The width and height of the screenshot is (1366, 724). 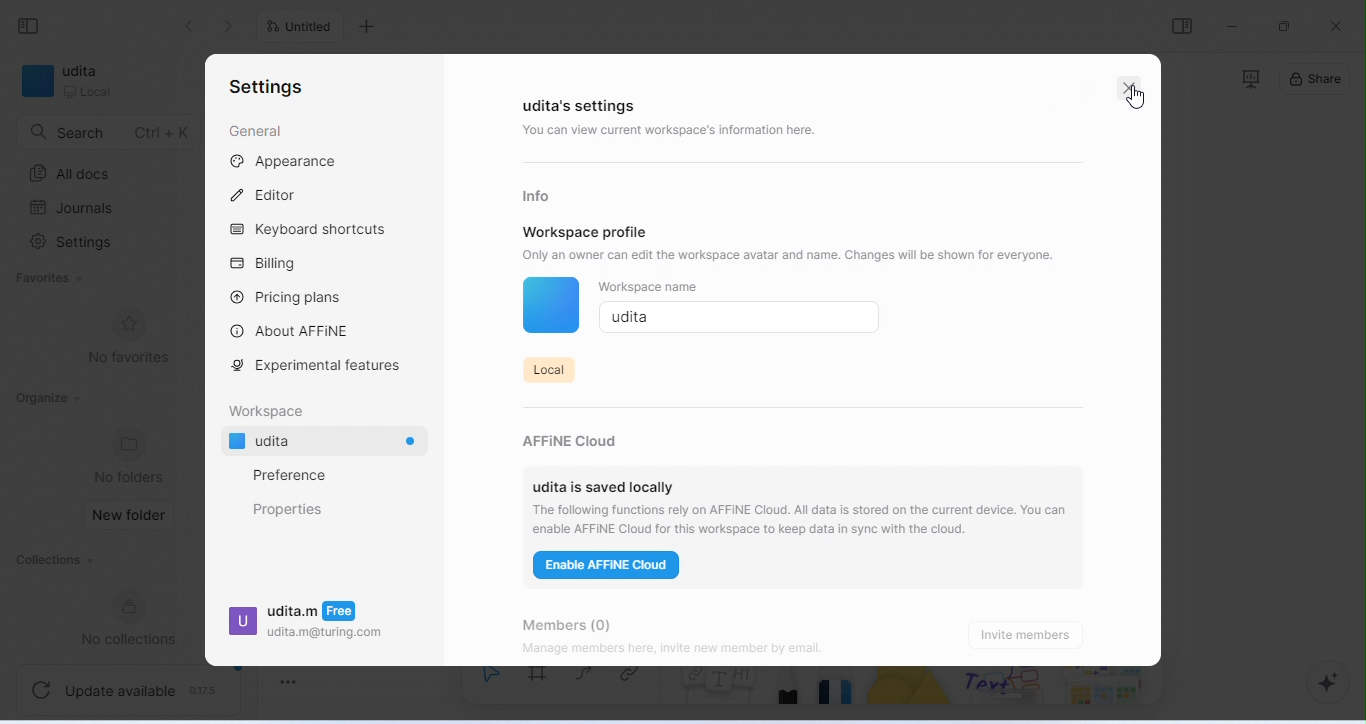 What do you see at coordinates (292, 298) in the screenshot?
I see `Pricing plans` at bounding box center [292, 298].